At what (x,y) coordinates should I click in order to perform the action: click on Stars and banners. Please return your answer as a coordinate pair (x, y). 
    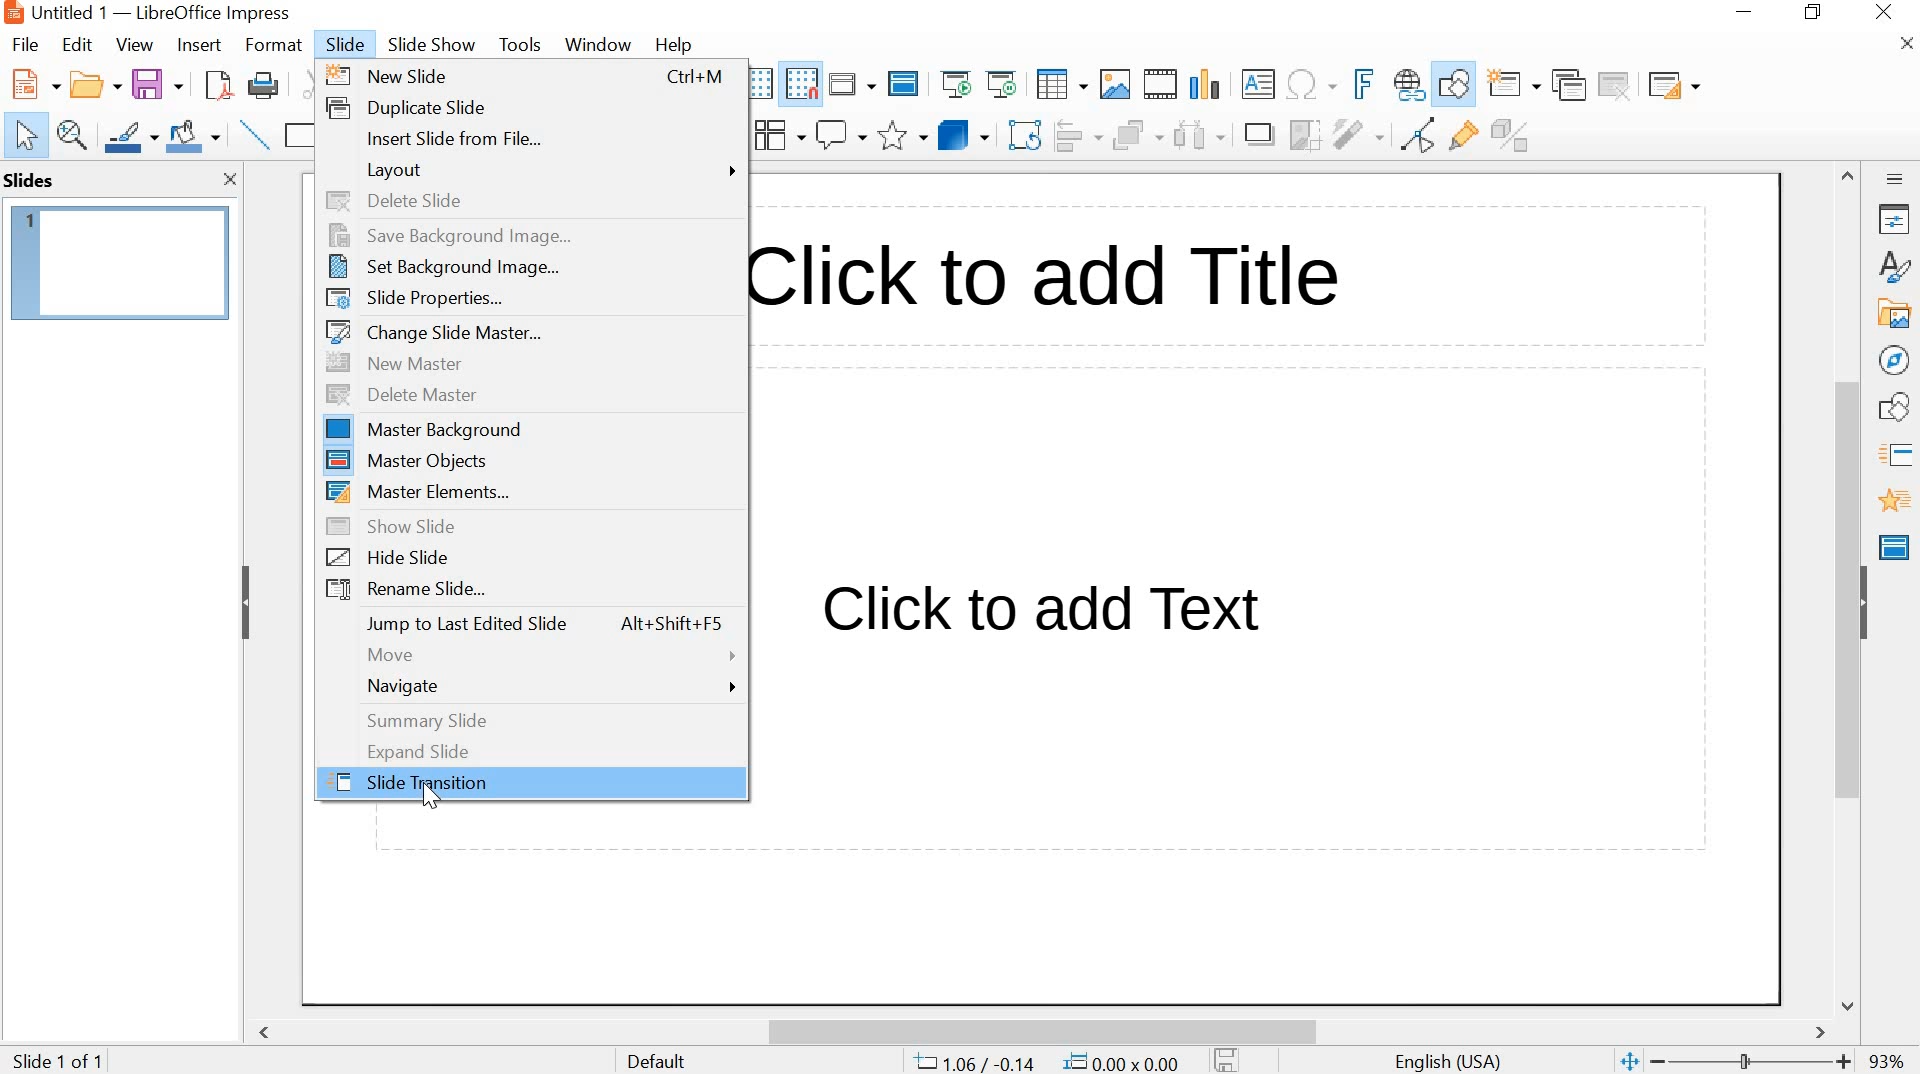
    Looking at the image, I should click on (901, 137).